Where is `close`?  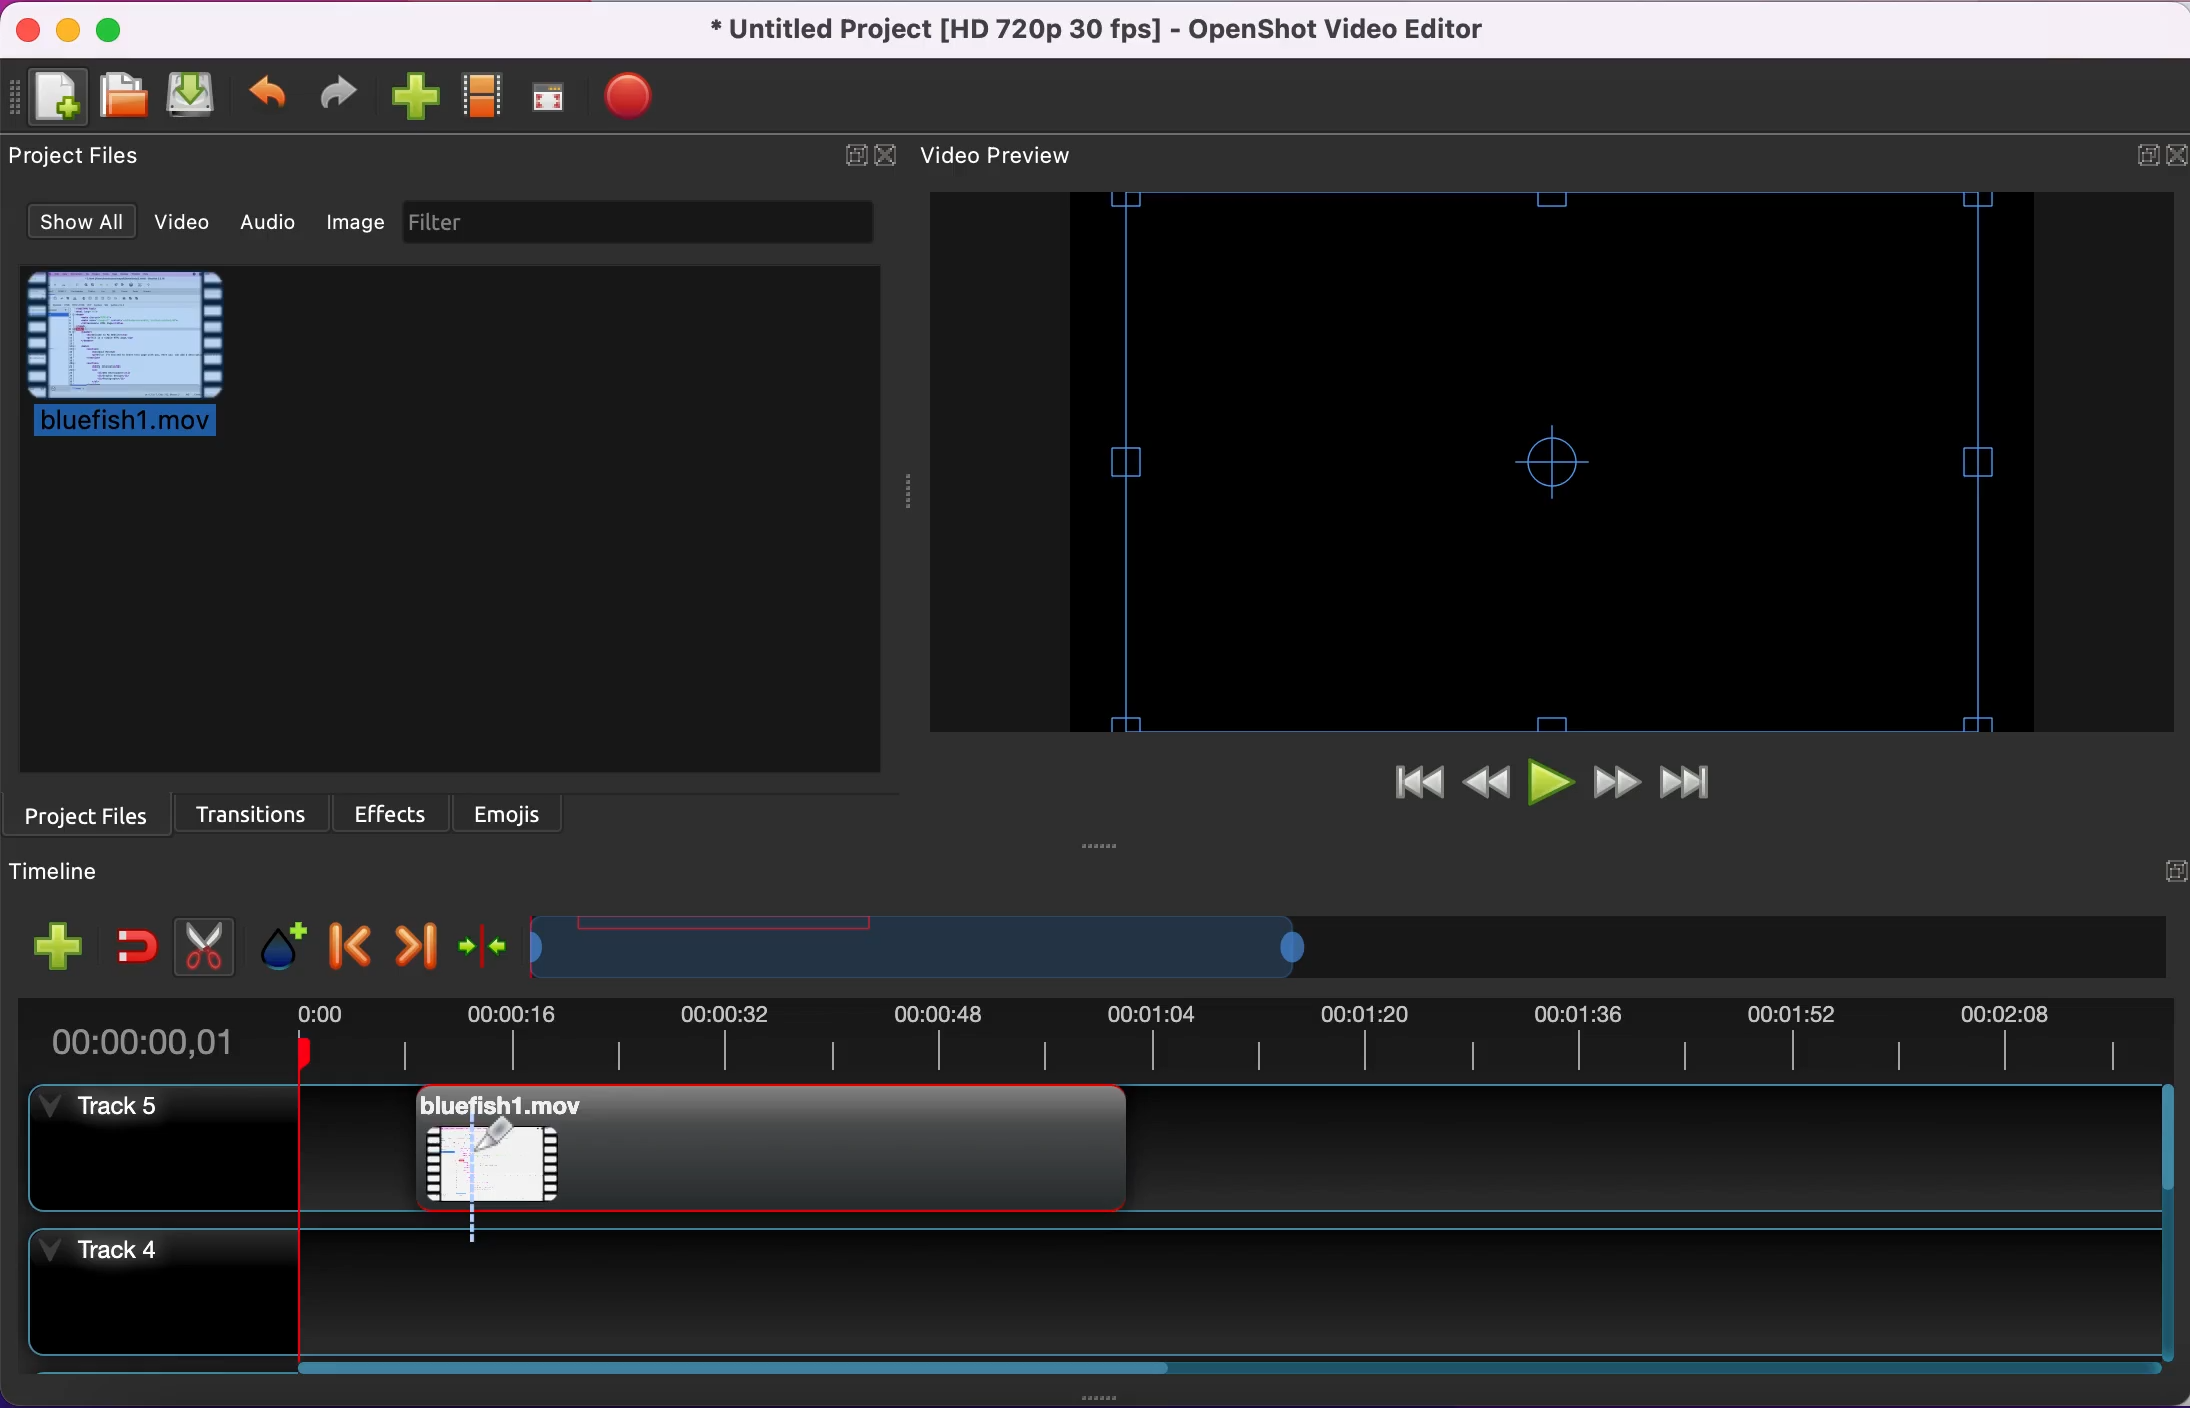
close is located at coordinates (2175, 153).